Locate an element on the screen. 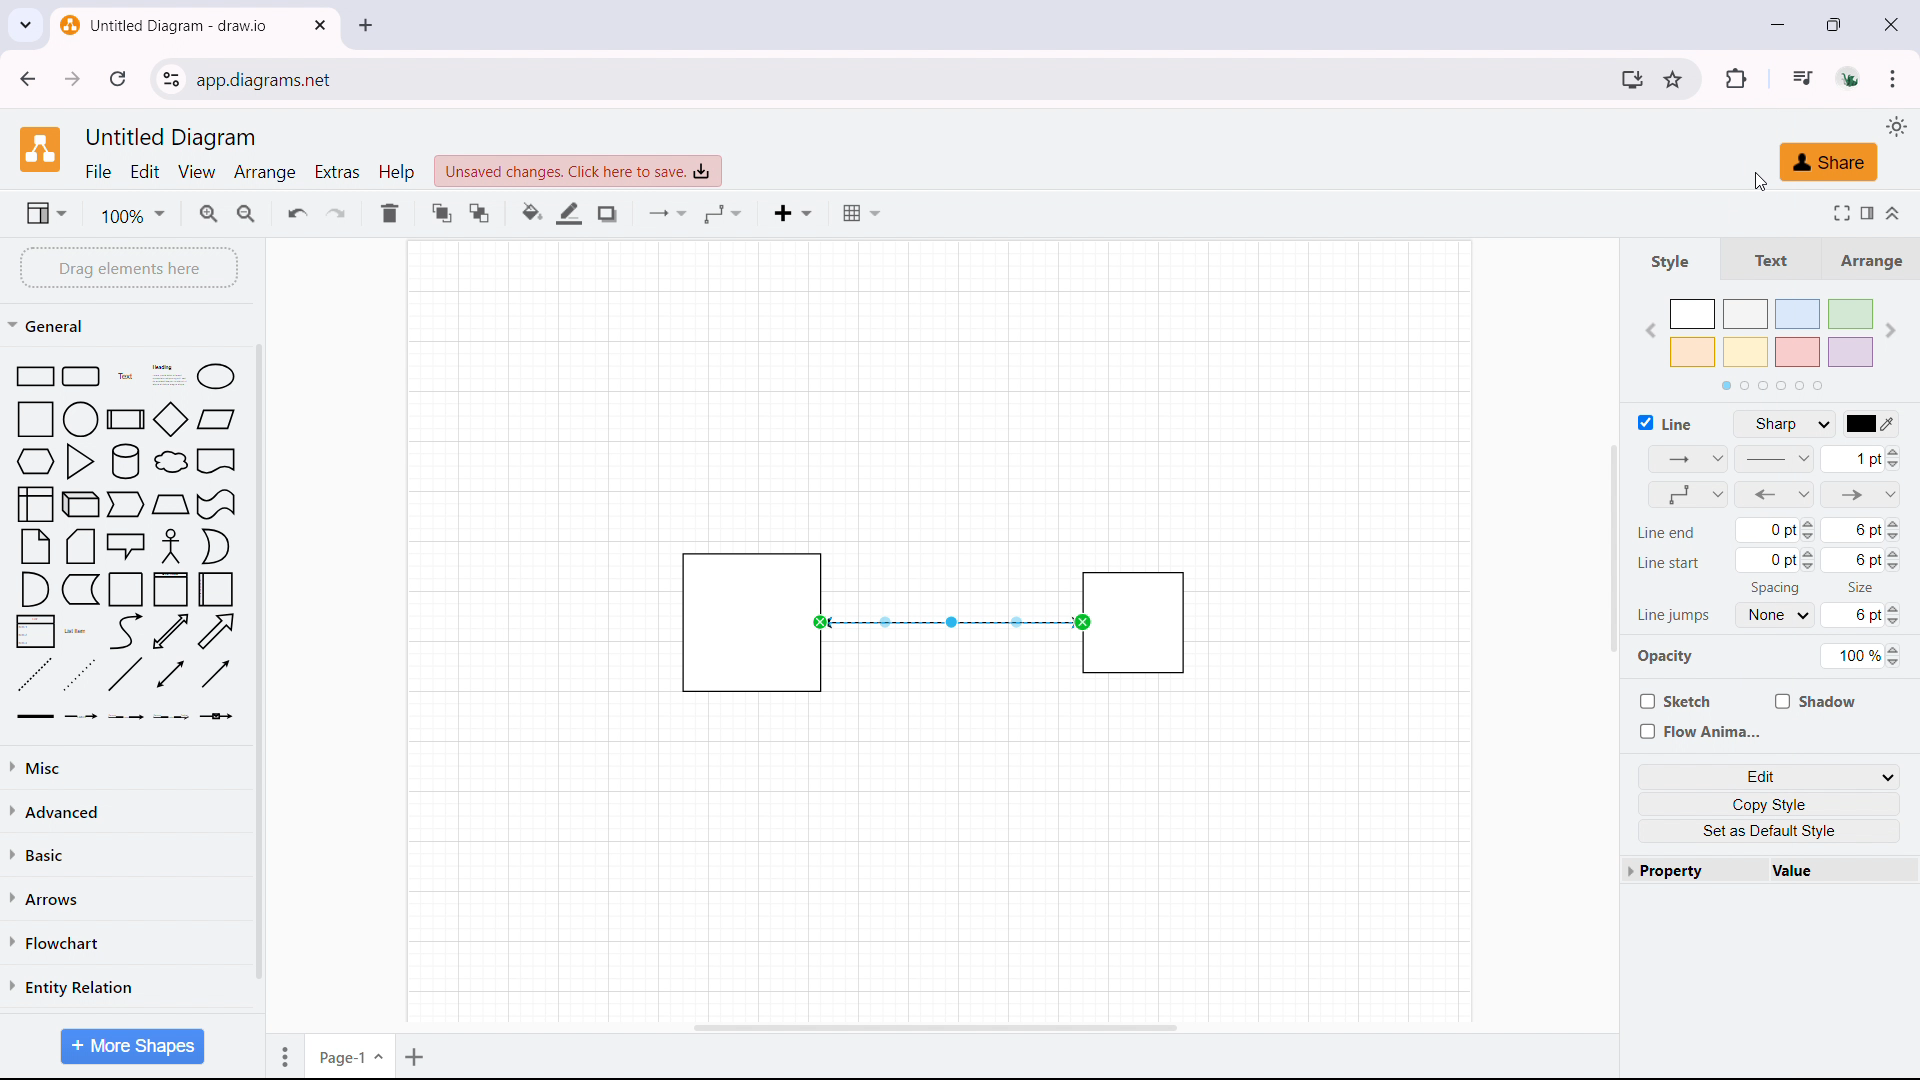 The height and width of the screenshot is (1080, 1920). to front is located at coordinates (441, 212).